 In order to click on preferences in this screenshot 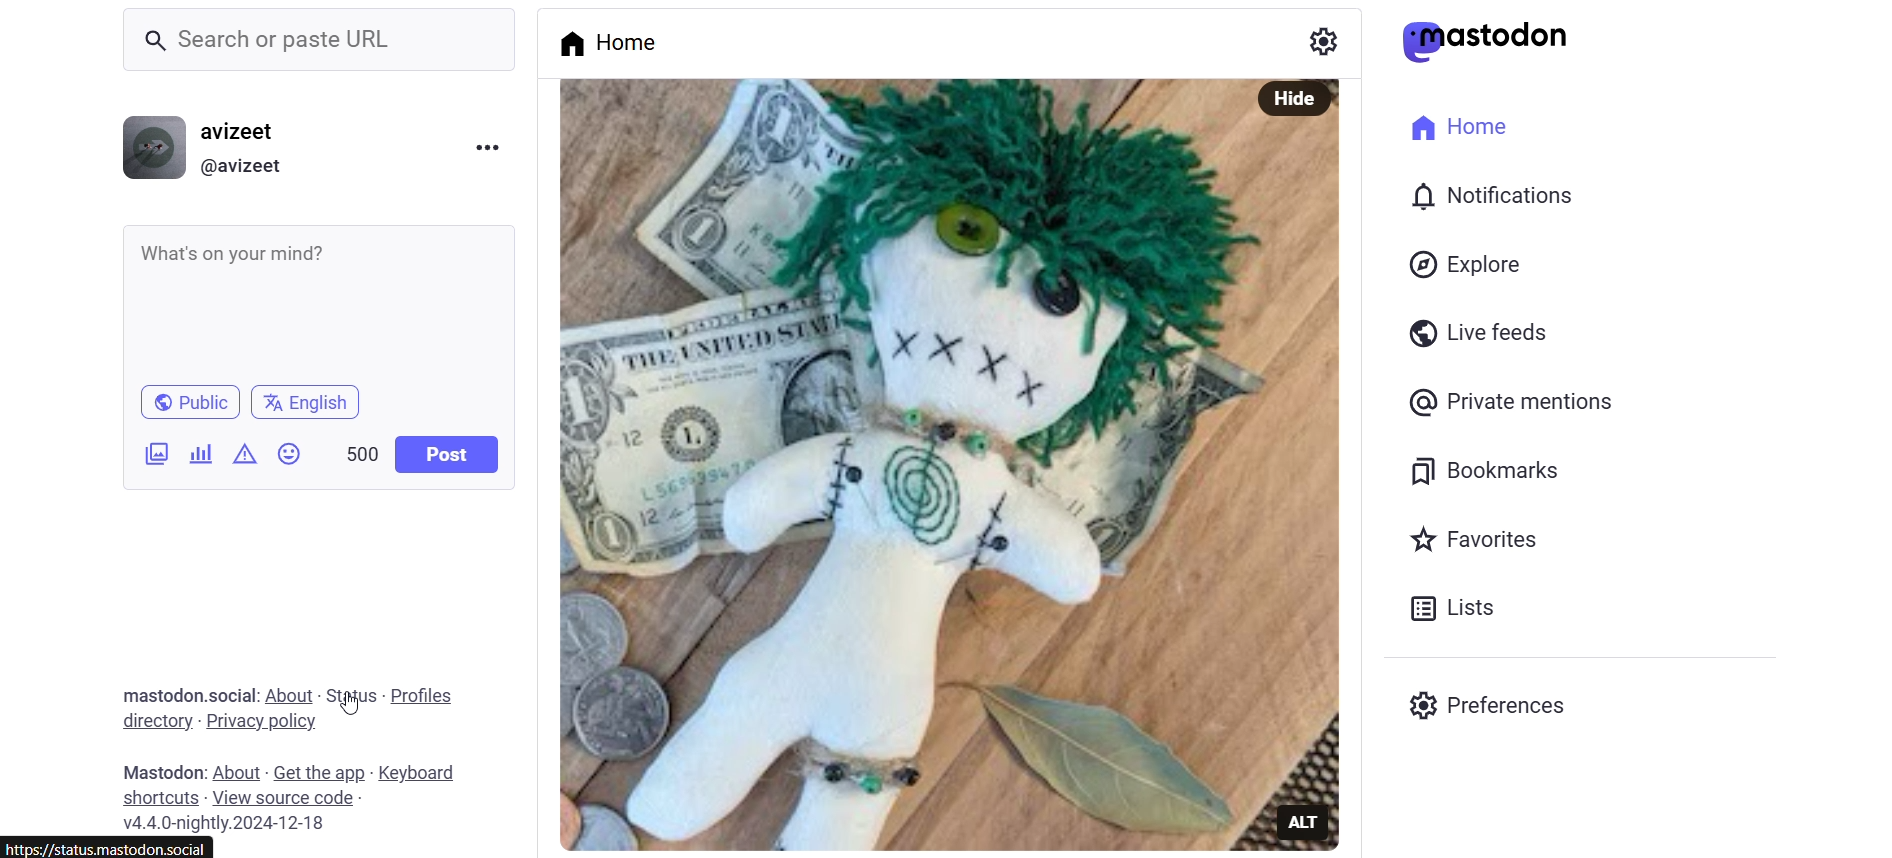, I will do `click(1499, 708)`.